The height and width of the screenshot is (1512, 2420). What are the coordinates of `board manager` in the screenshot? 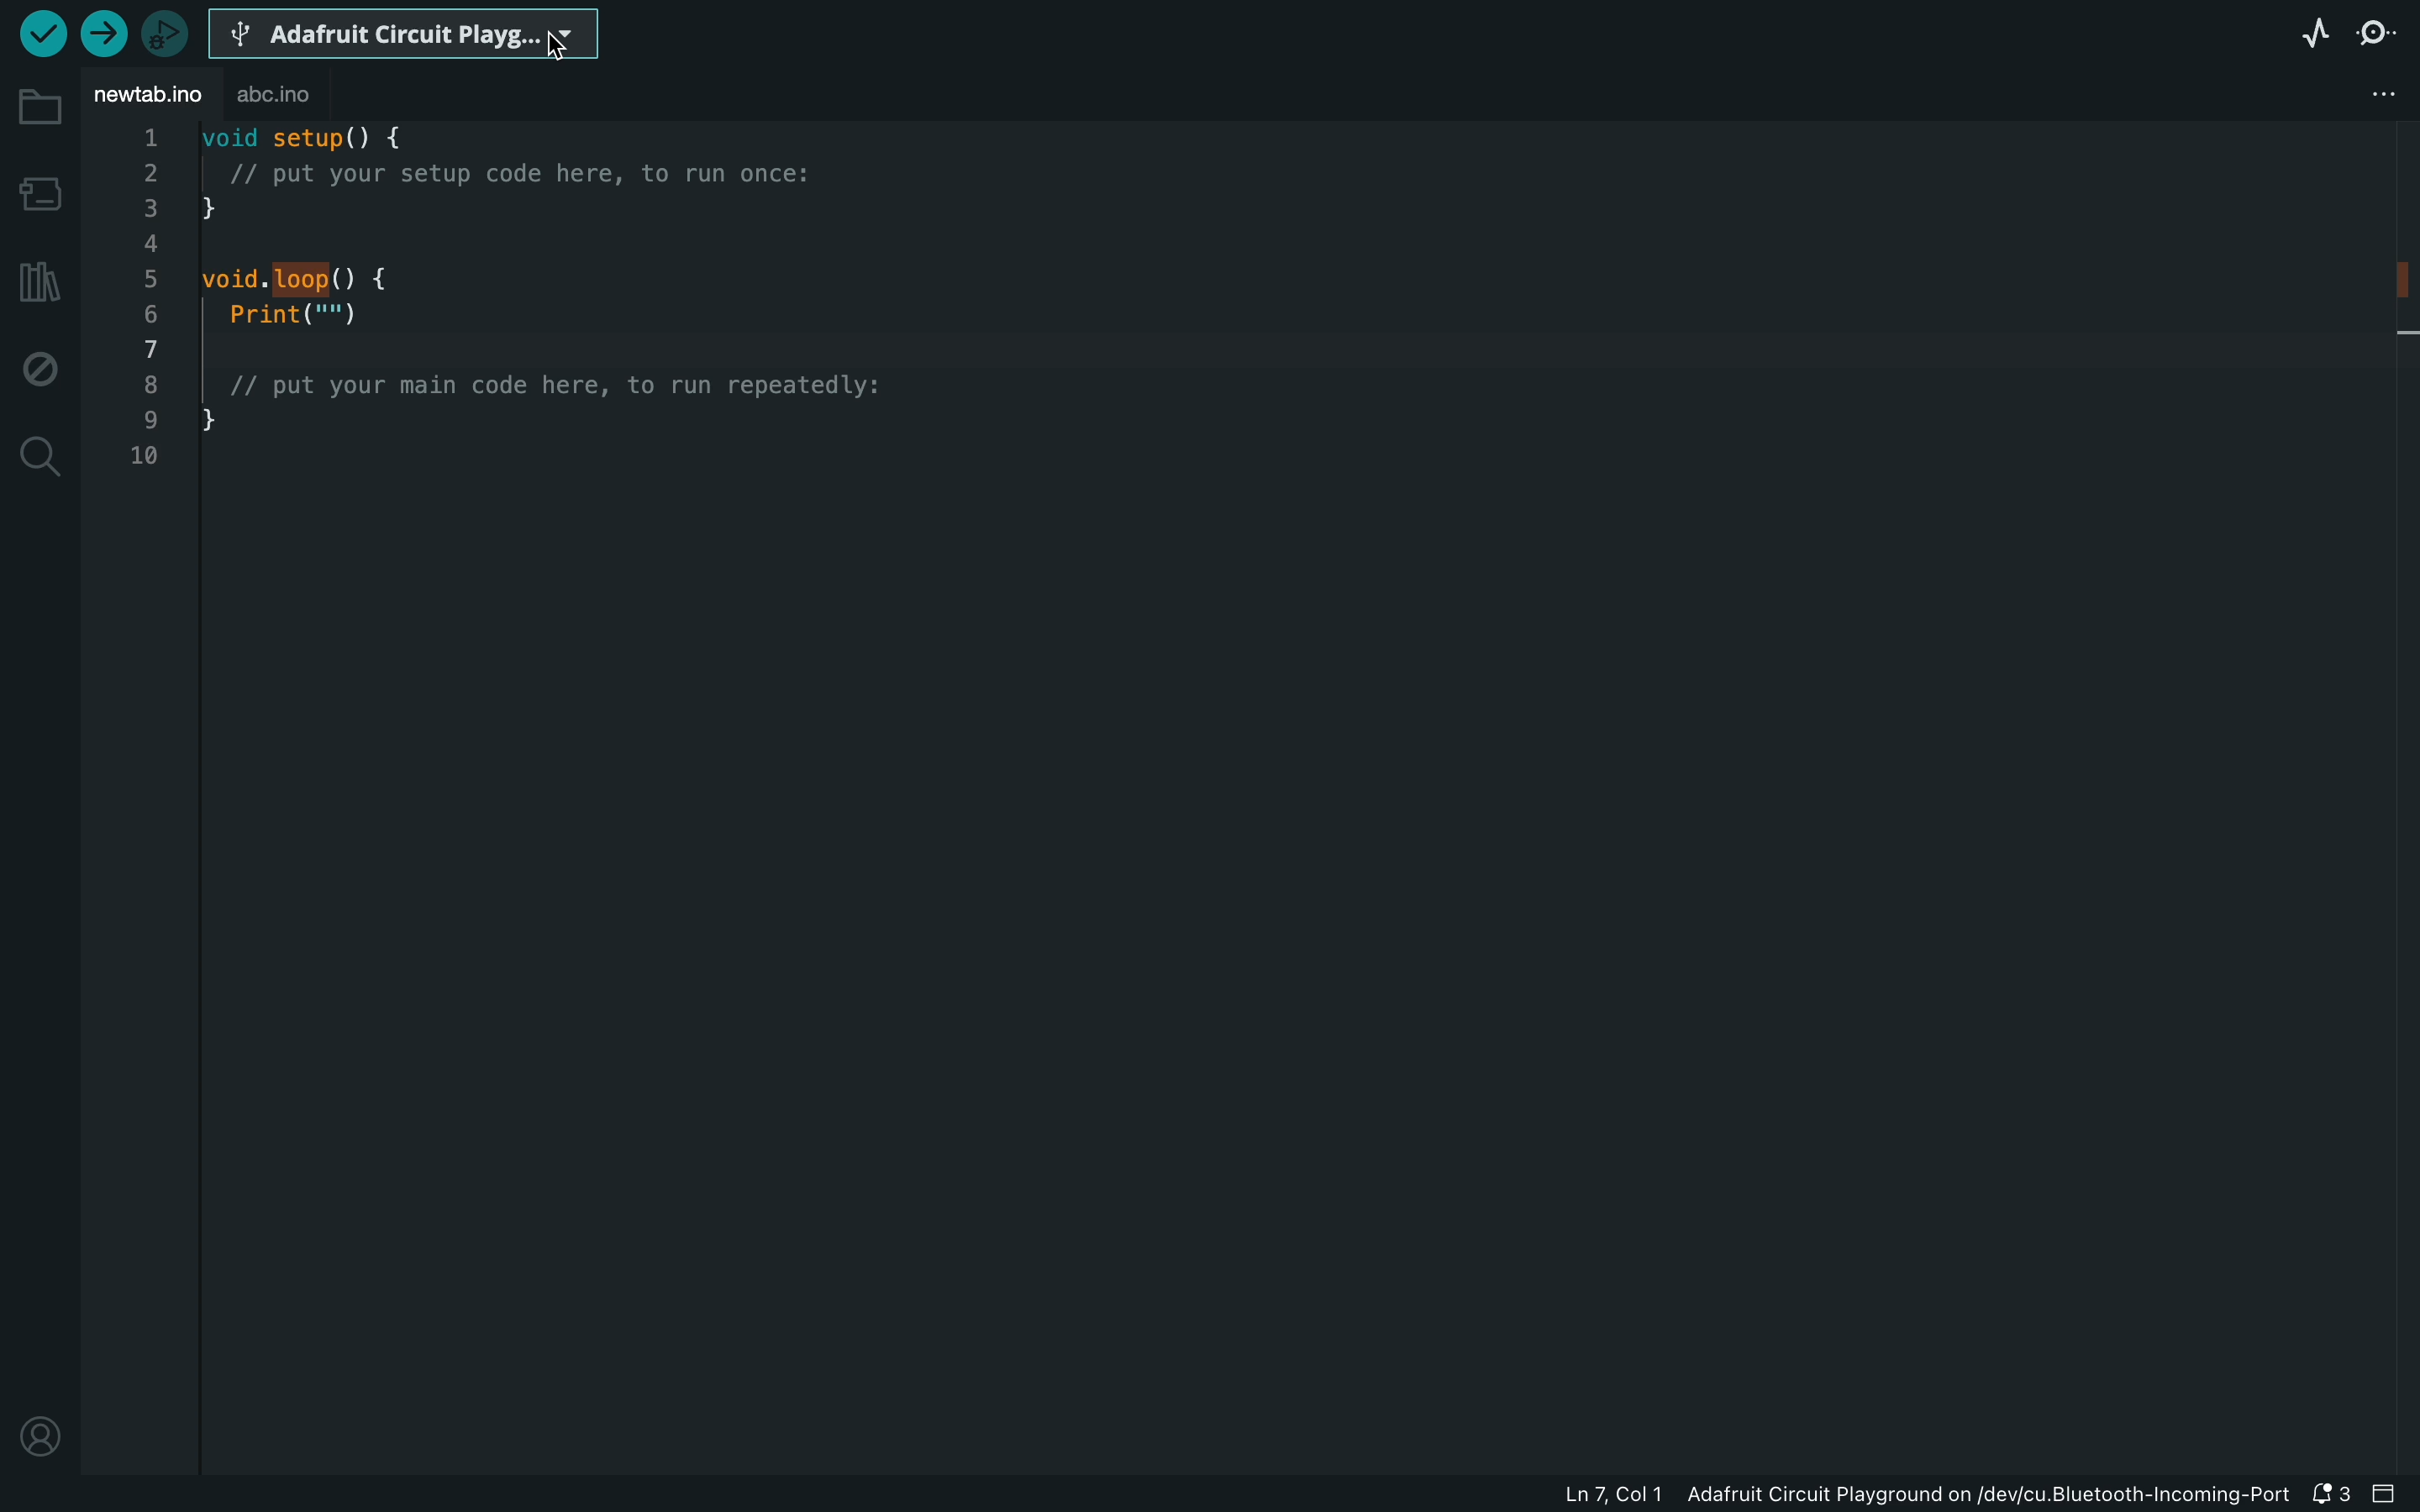 It's located at (41, 192).